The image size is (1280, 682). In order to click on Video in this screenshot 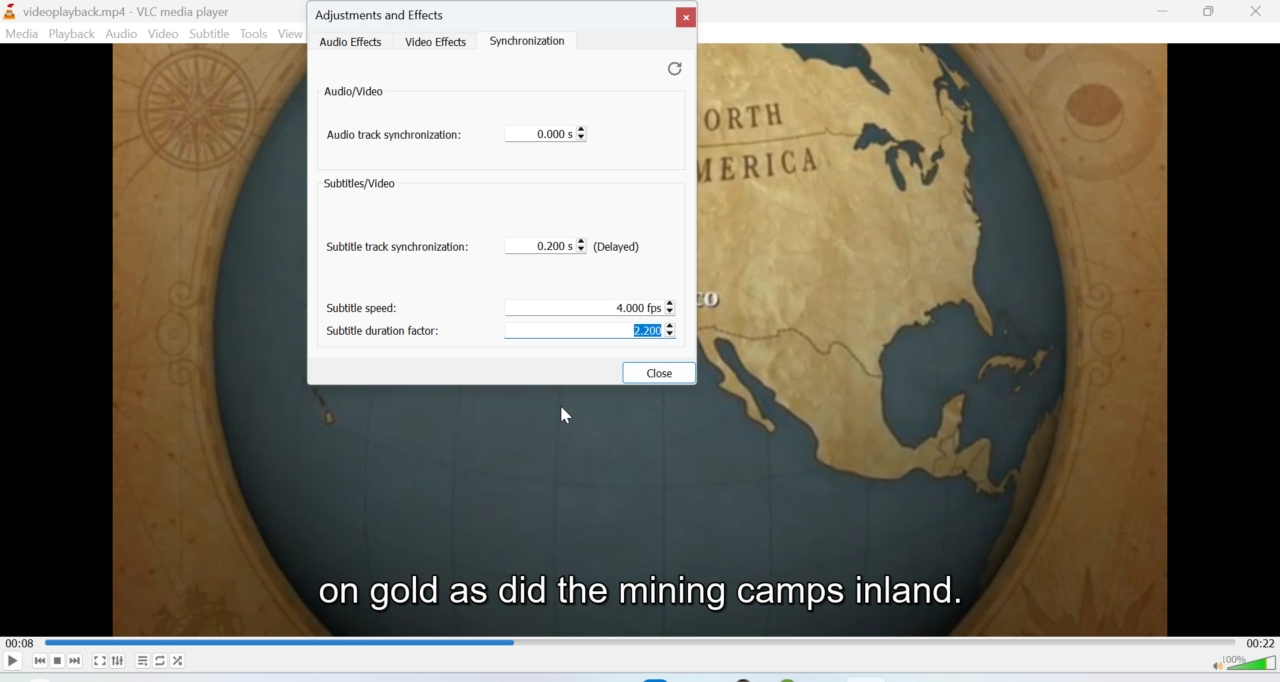, I will do `click(164, 34)`.